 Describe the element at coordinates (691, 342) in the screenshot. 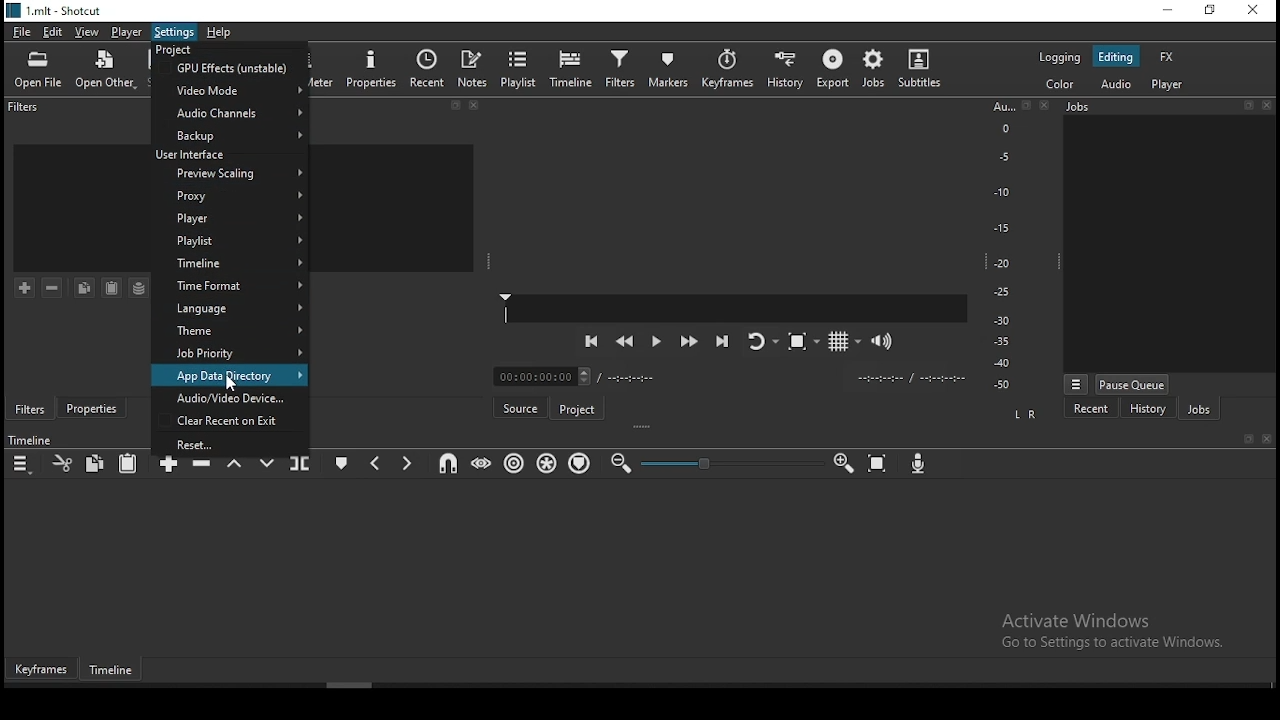

I see `play quickly forwards` at that location.